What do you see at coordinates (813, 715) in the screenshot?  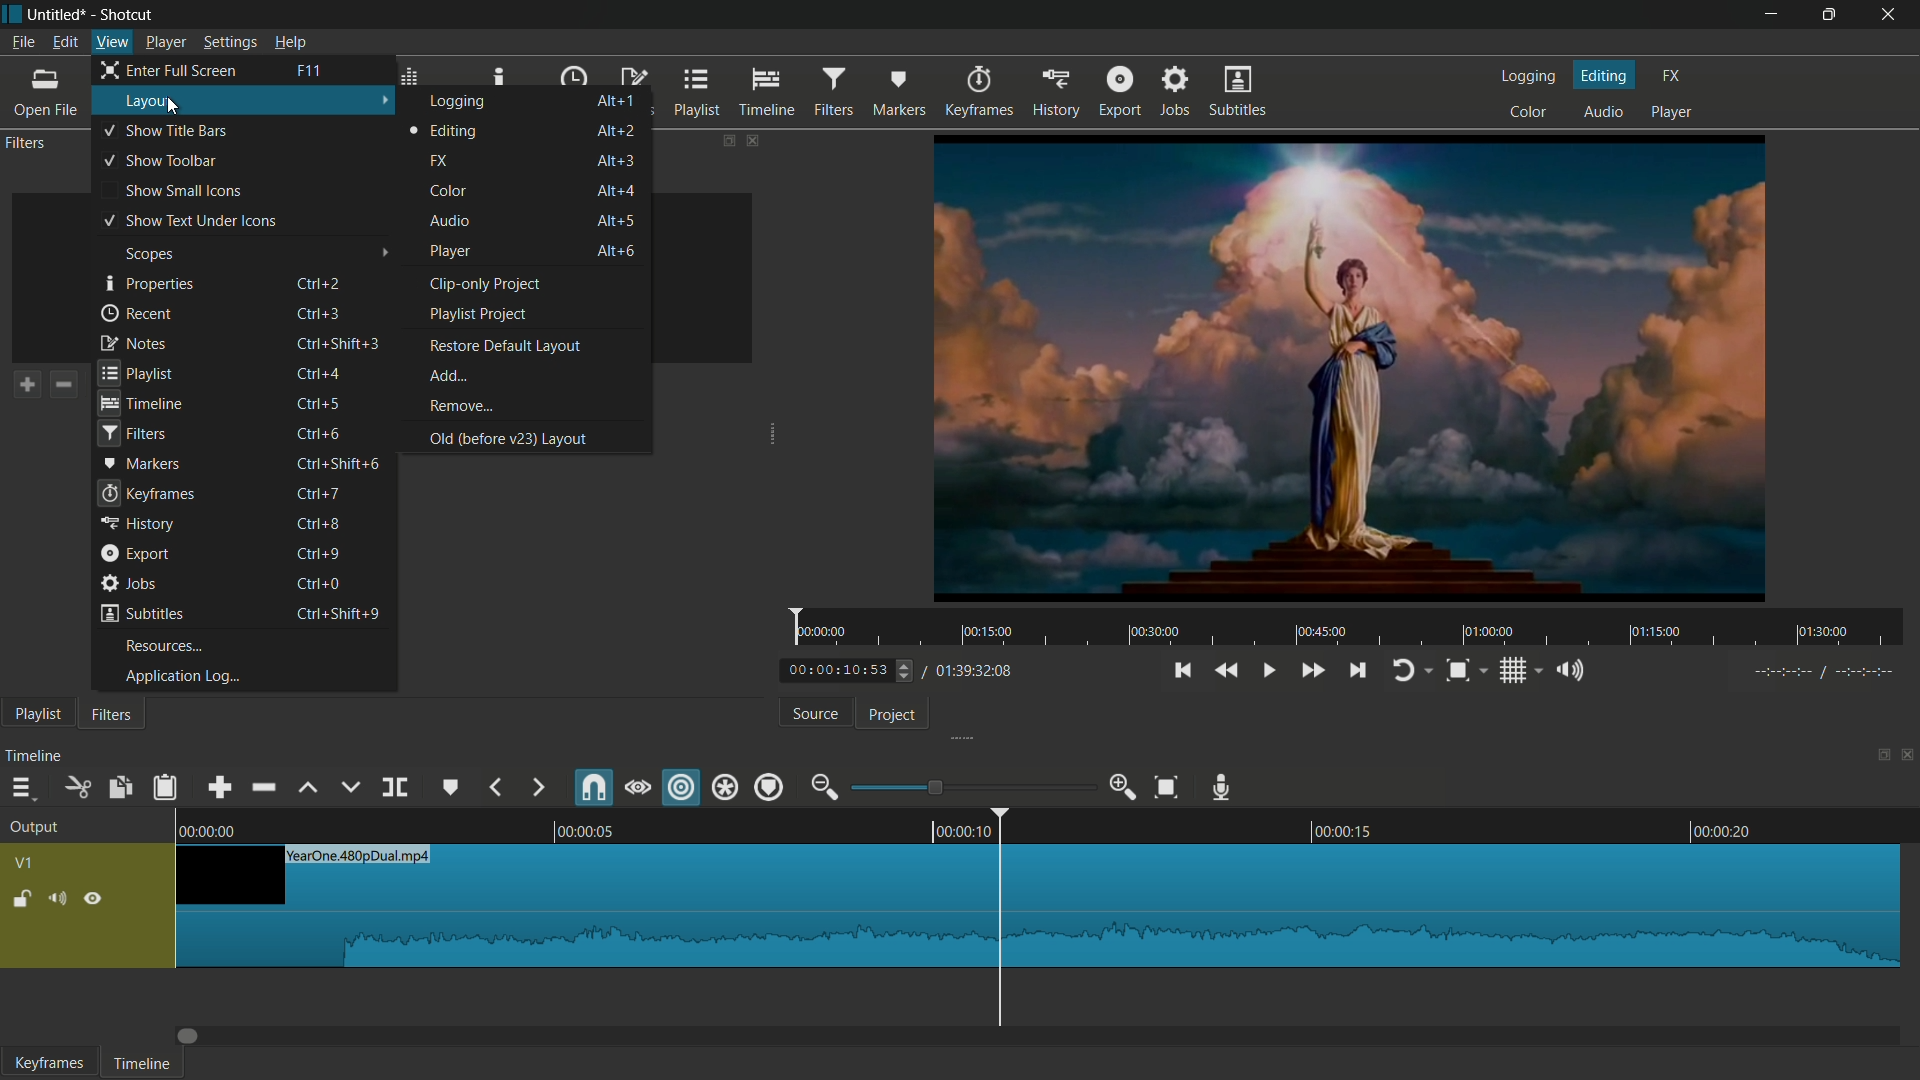 I see `source` at bounding box center [813, 715].